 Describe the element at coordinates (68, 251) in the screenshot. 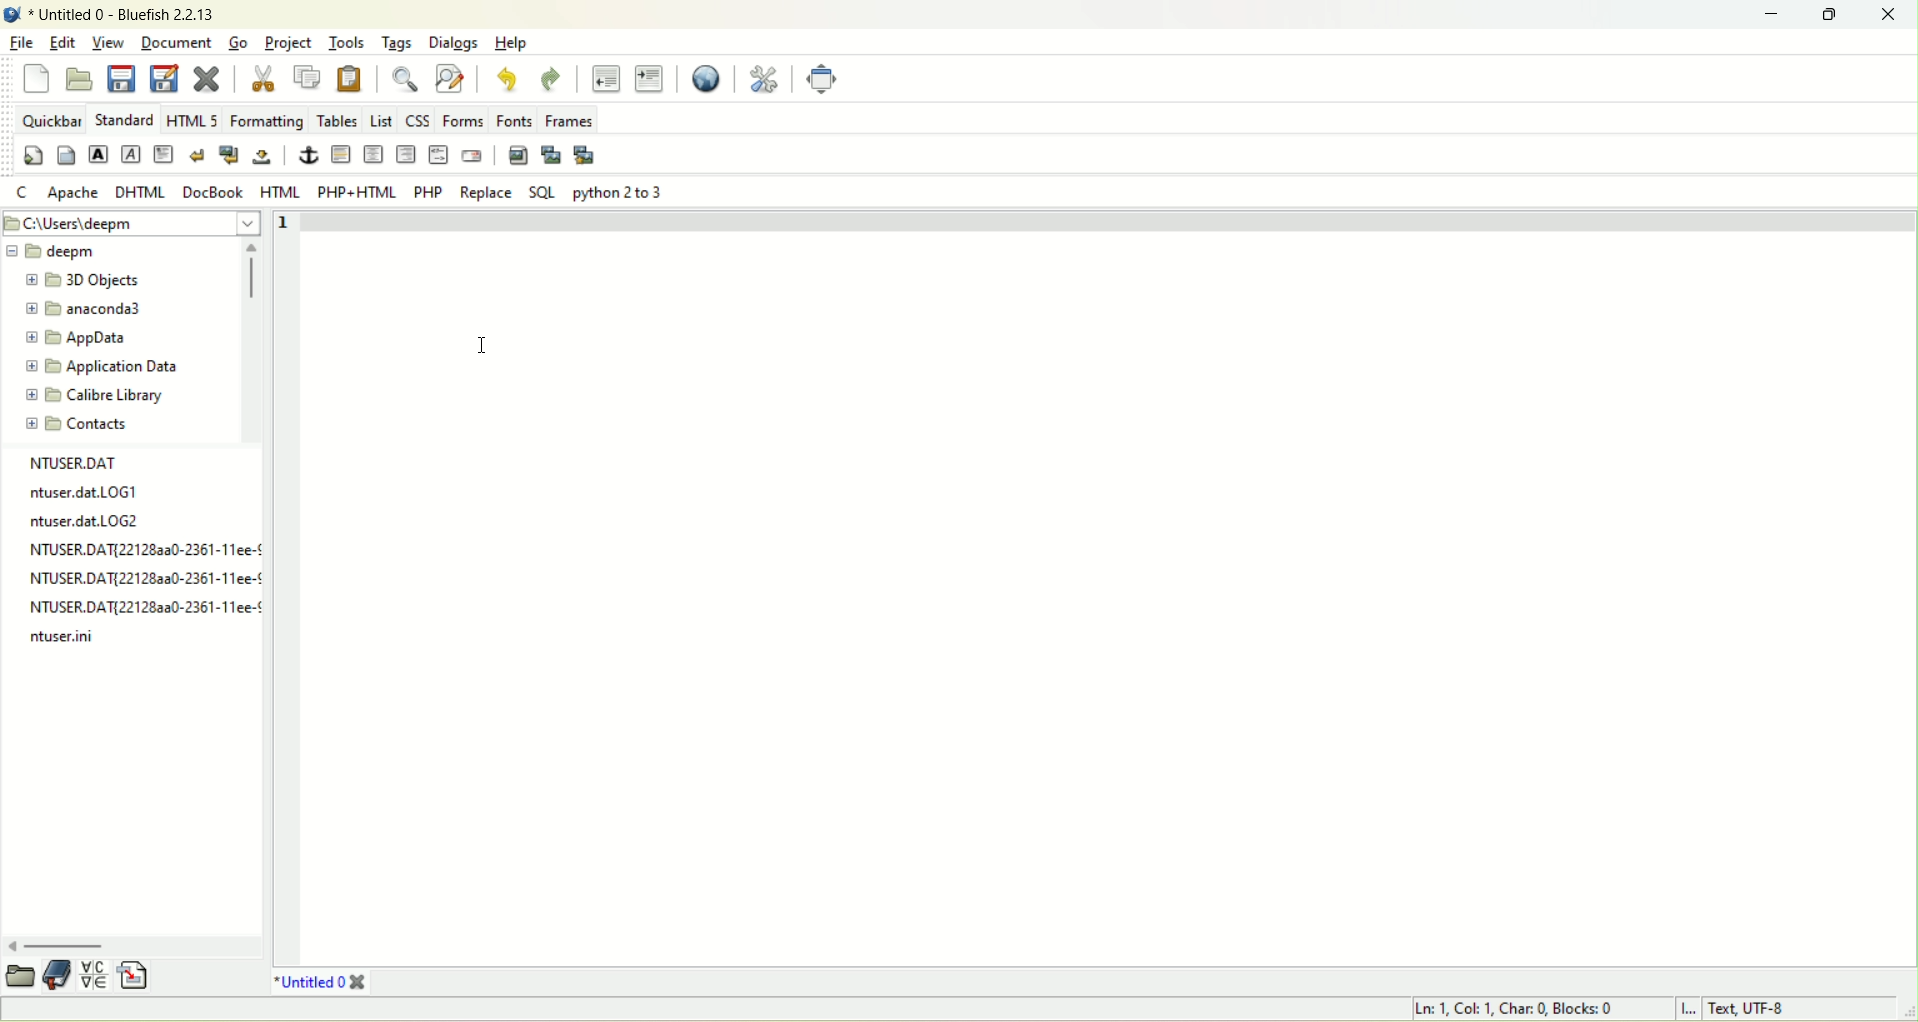

I see `folder name` at that location.